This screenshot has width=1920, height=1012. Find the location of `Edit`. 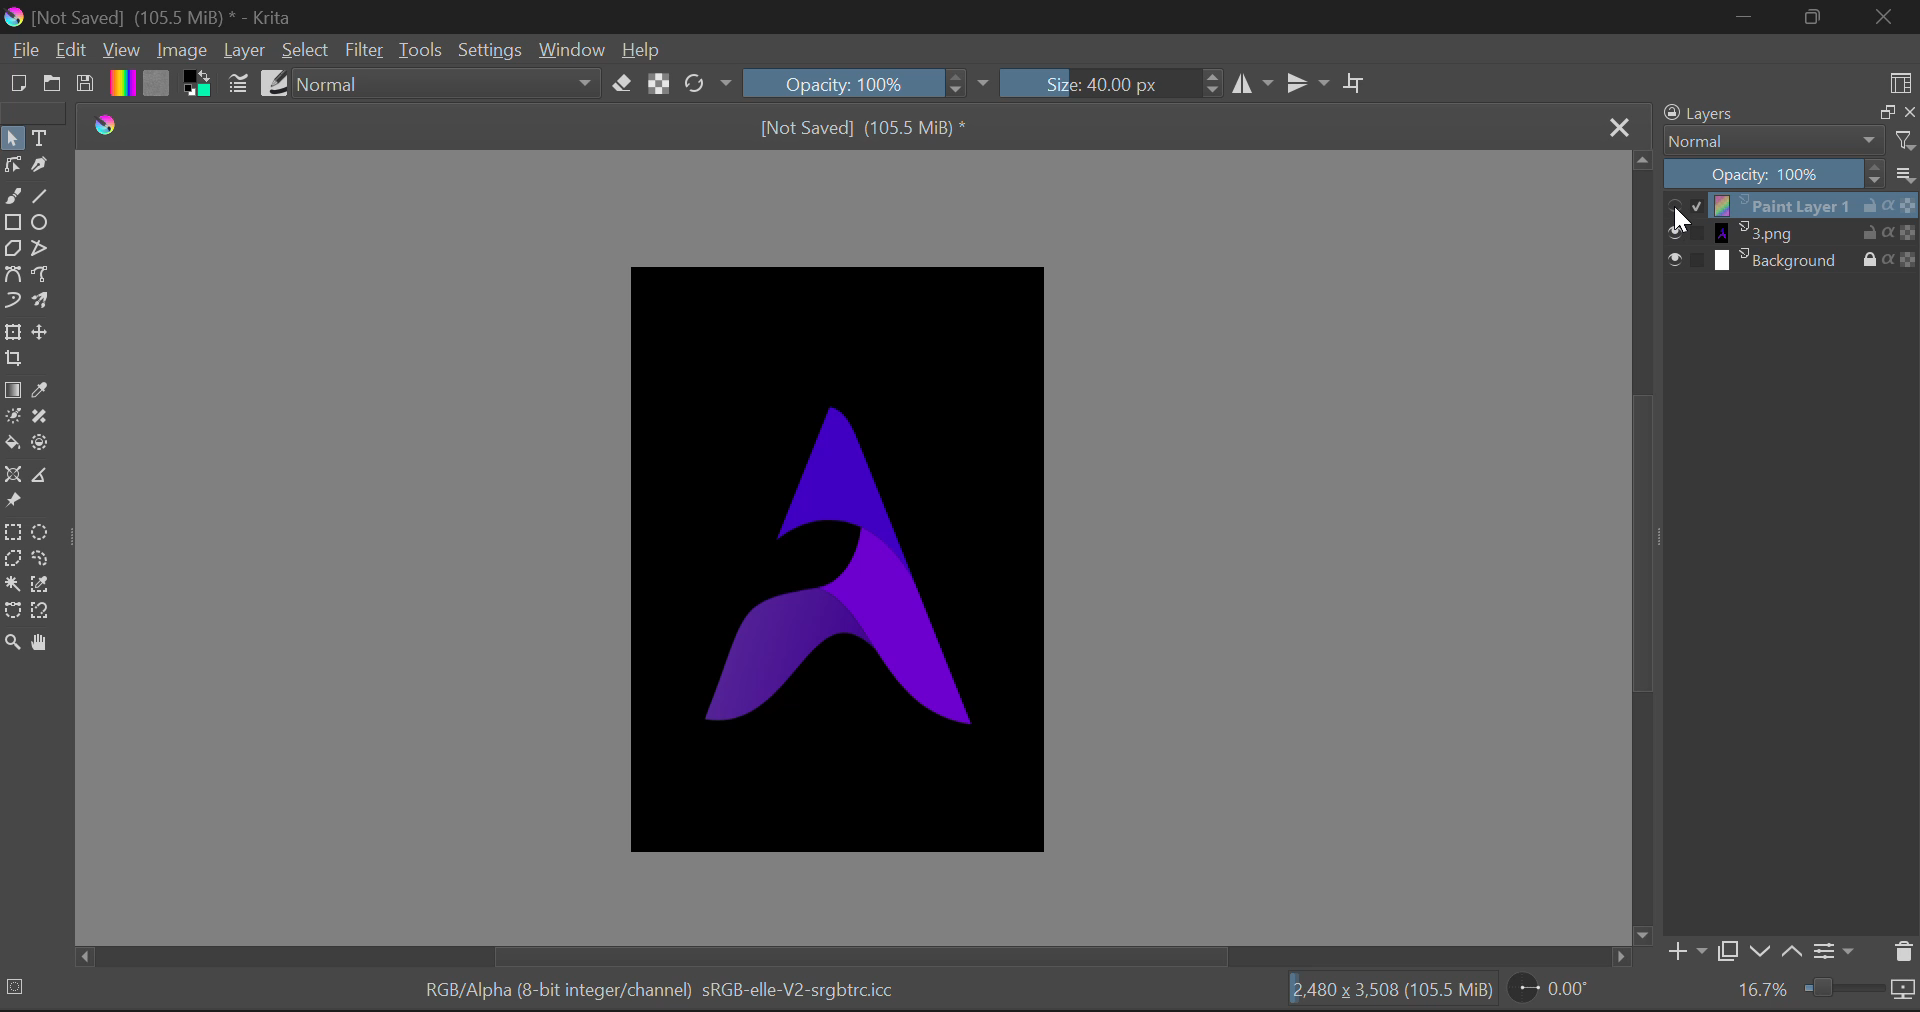

Edit is located at coordinates (73, 51).